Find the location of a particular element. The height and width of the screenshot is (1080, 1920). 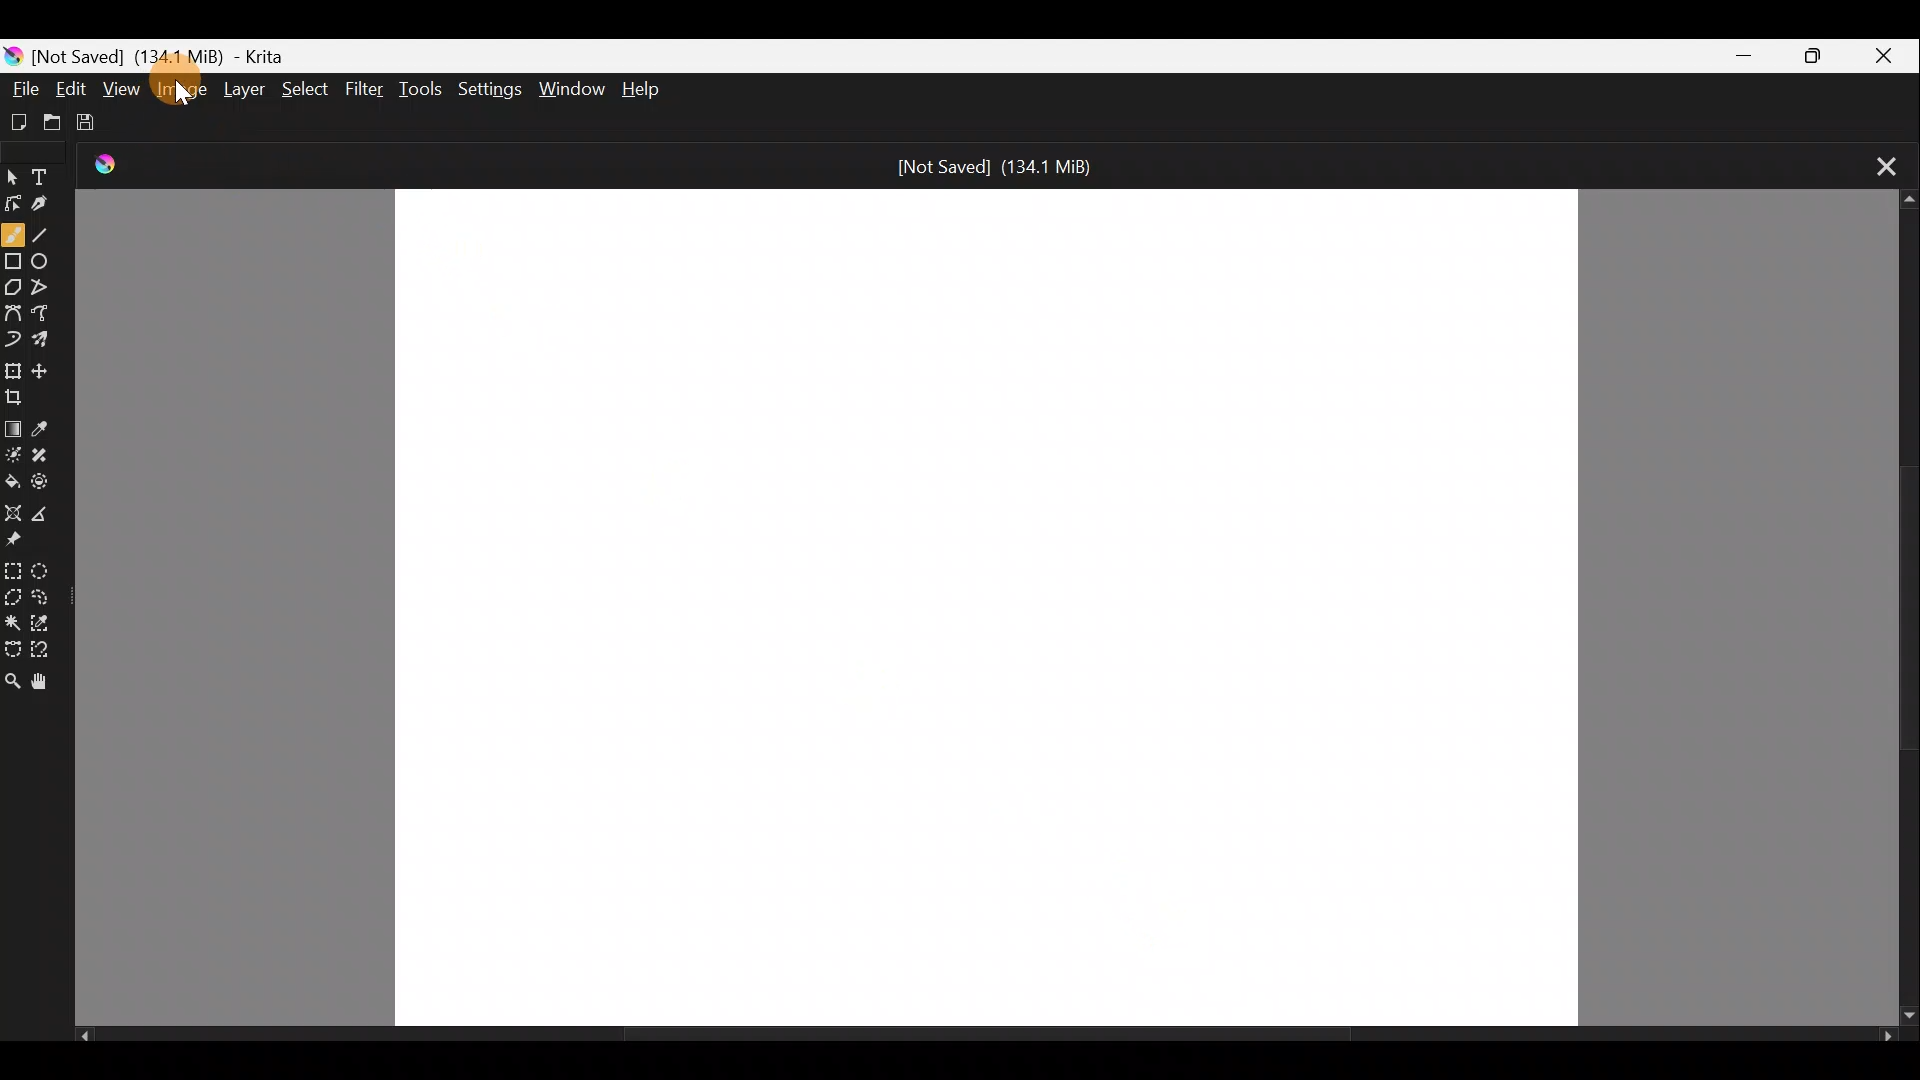

Freehand selection tool is located at coordinates (47, 593).